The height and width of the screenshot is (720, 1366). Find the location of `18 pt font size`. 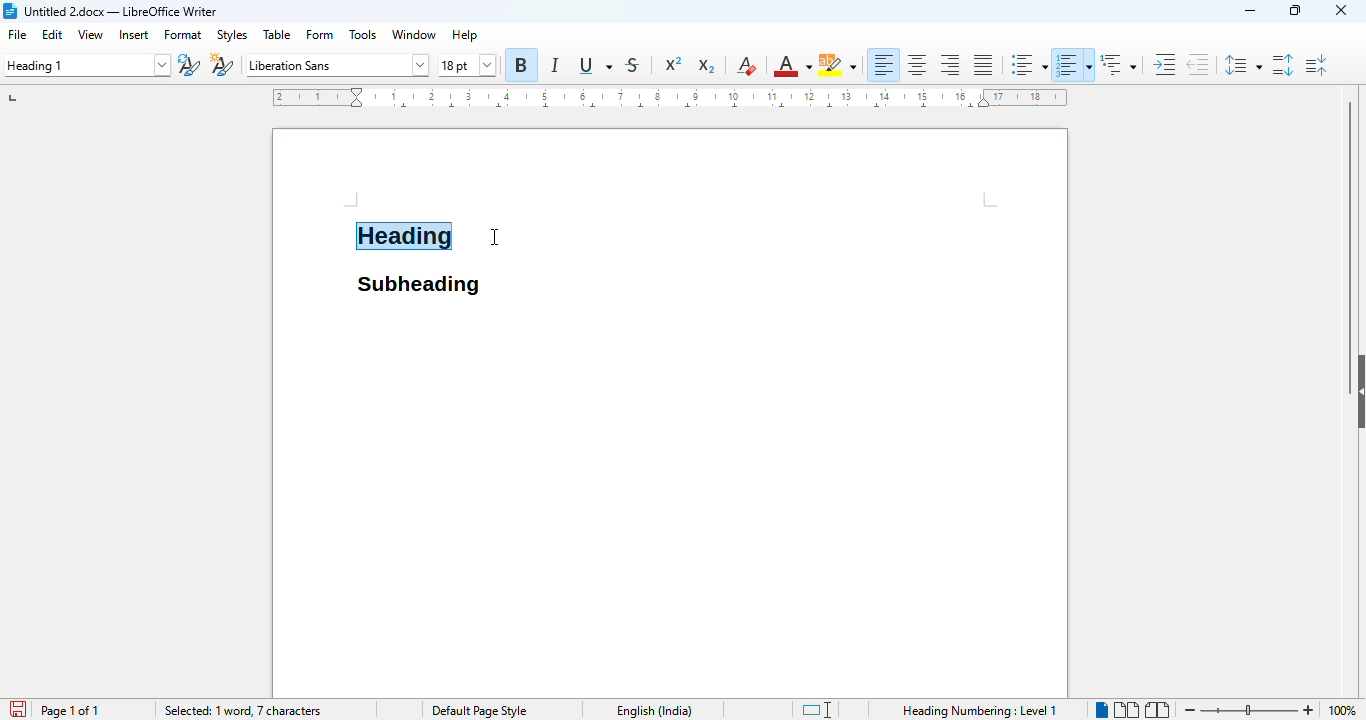

18 pt font size is located at coordinates (468, 66).